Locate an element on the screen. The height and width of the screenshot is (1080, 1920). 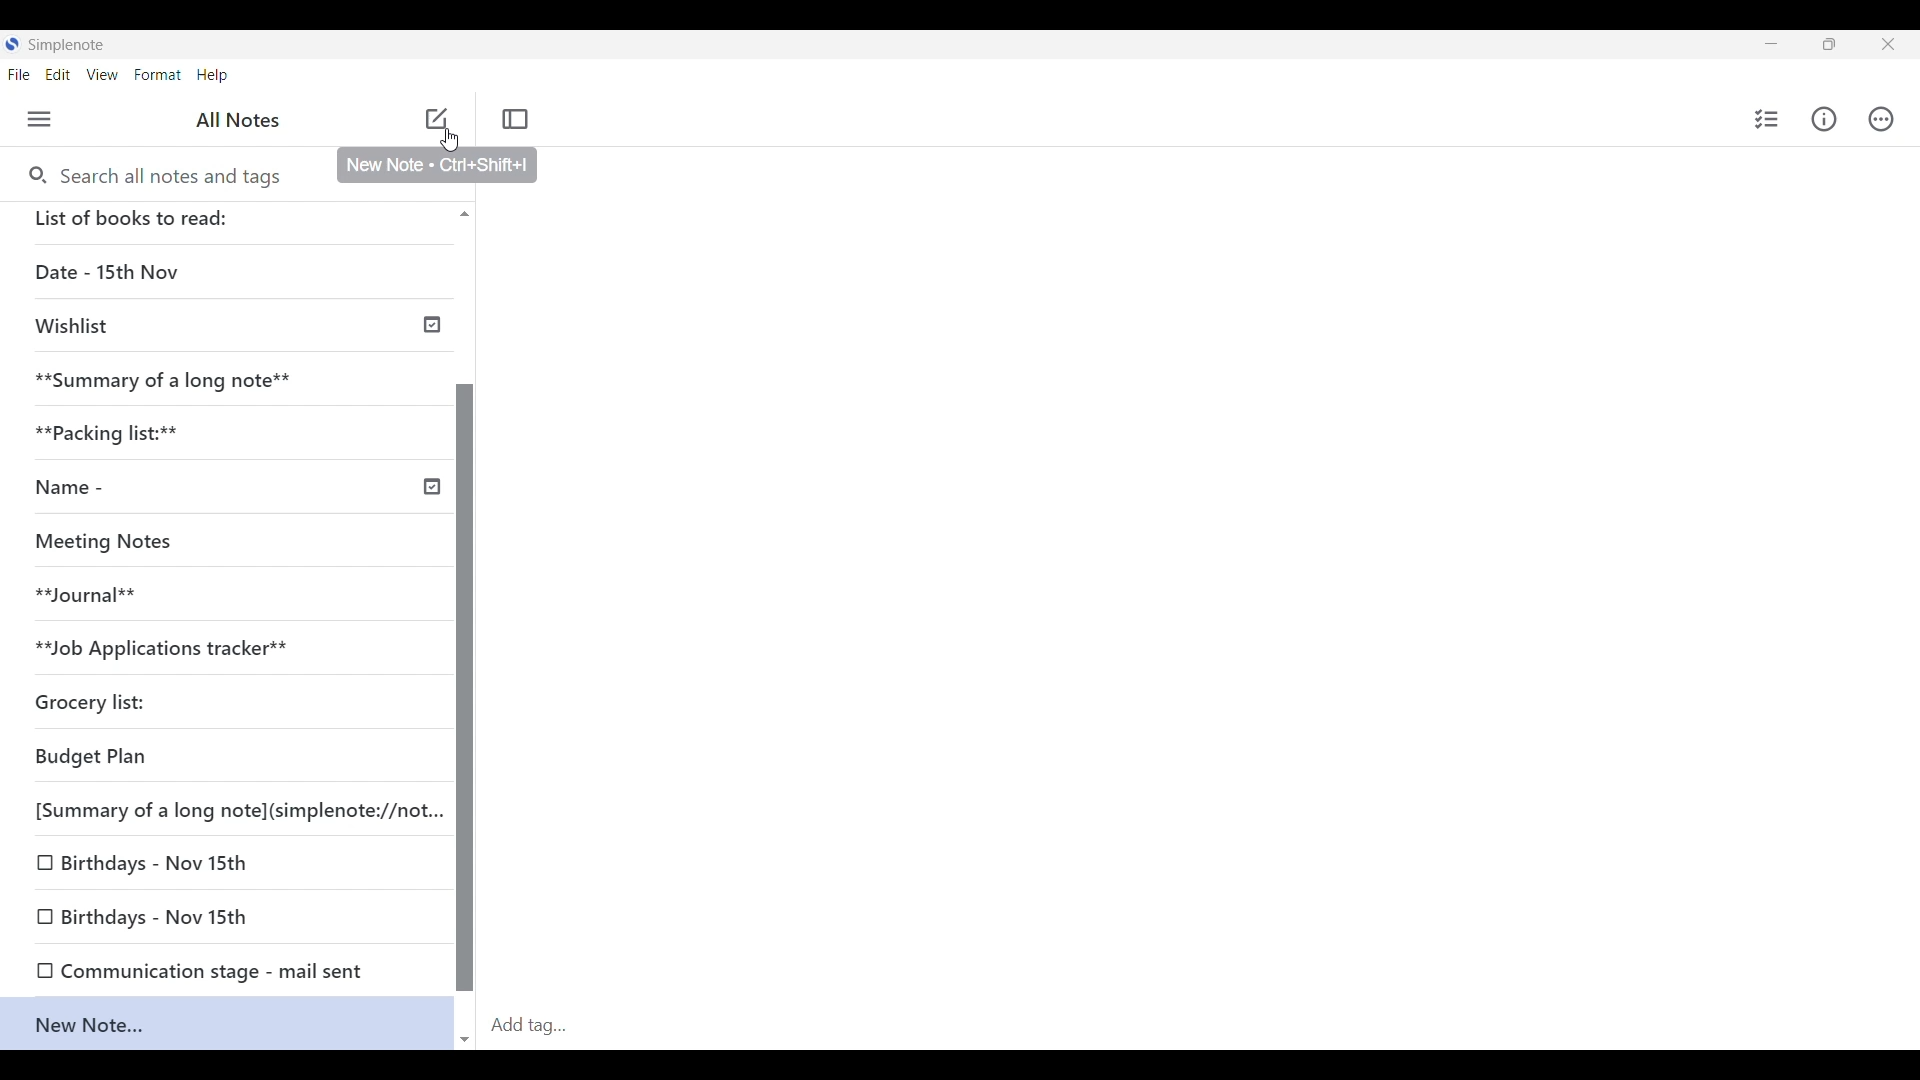
Scroll up button is located at coordinates (459, 213).